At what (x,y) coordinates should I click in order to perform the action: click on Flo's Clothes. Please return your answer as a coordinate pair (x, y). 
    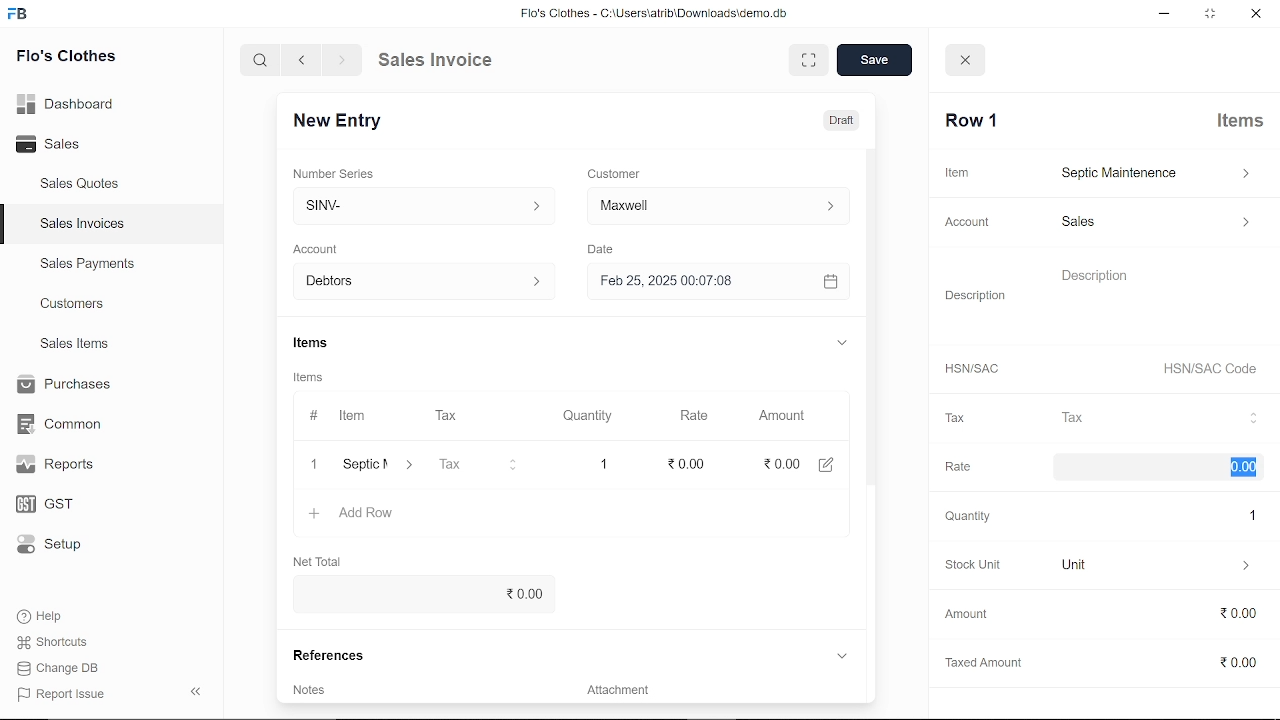
    Looking at the image, I should click on (64, 59).